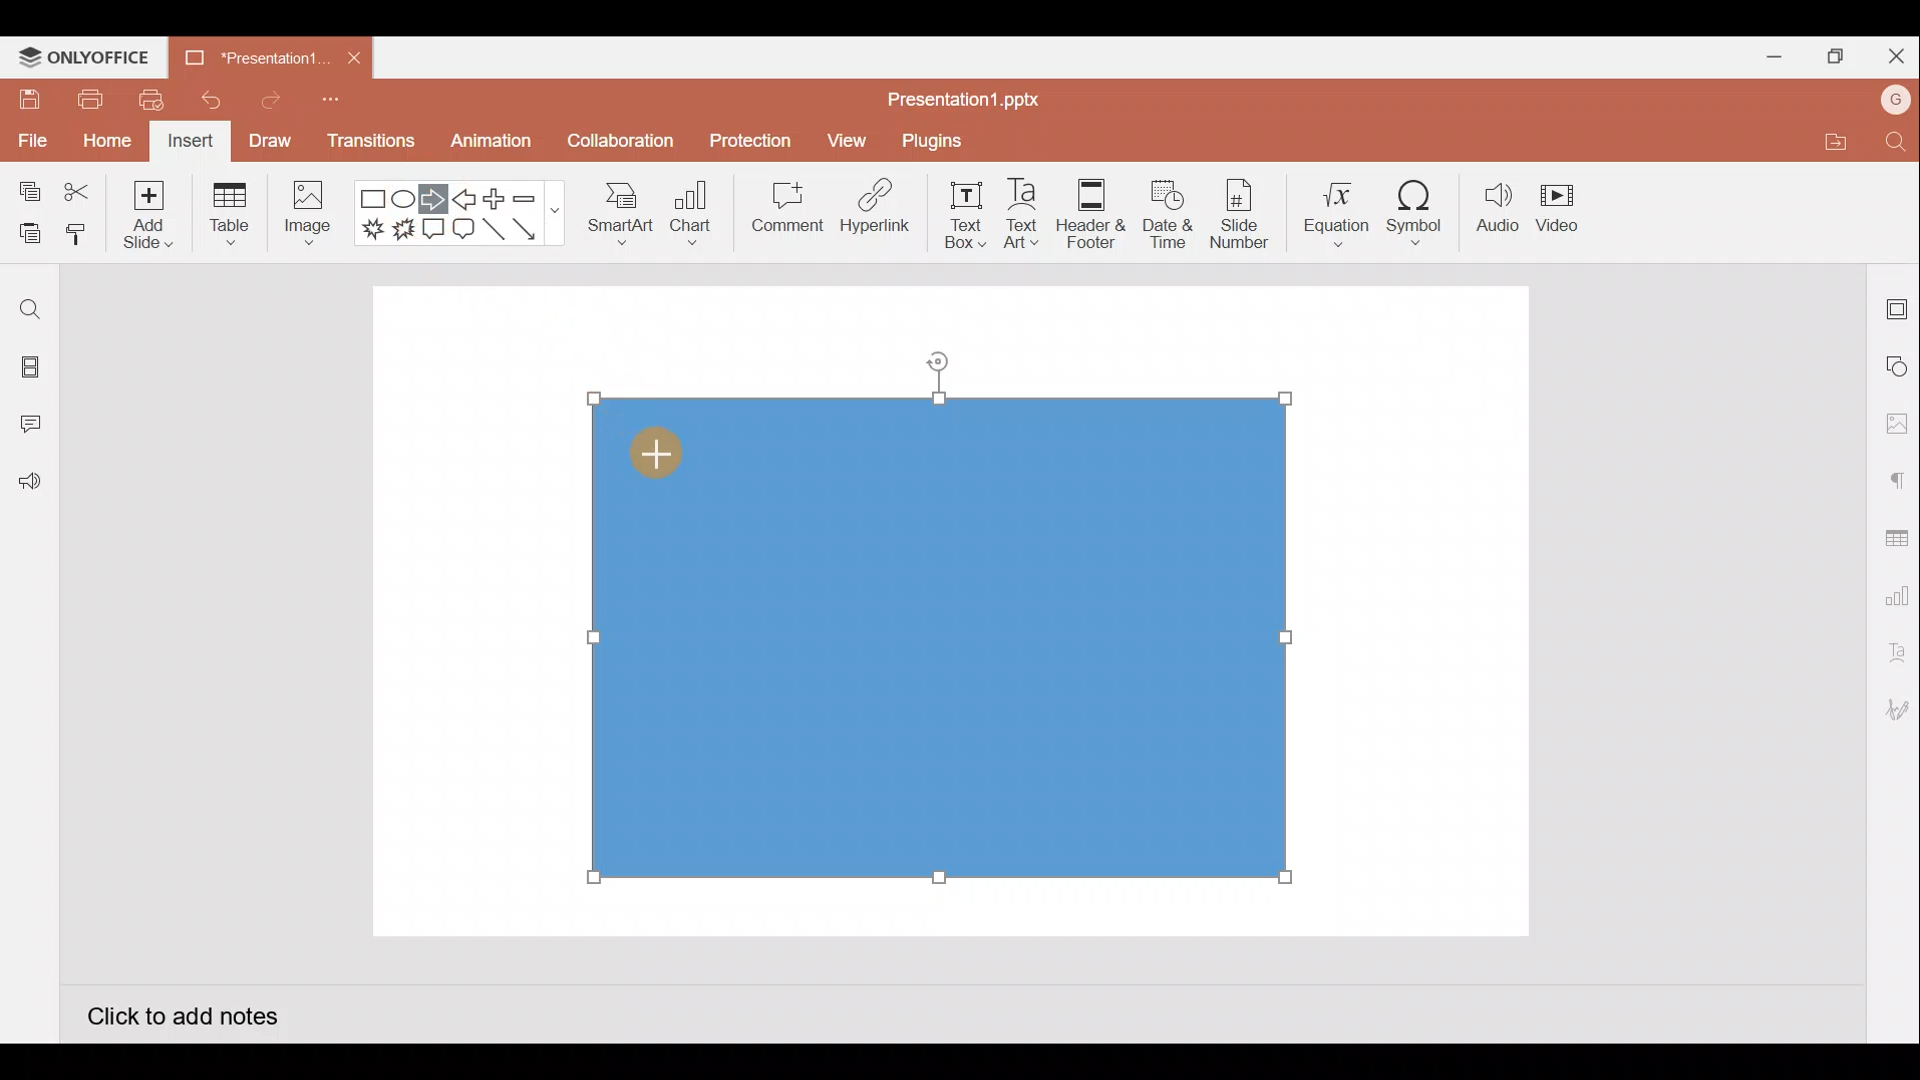 This screenshot has width=1920, height=1080. What do you see at coordinates (78, 193) in the screenshot?
I see `Cut` at bounding box center [78, 193].